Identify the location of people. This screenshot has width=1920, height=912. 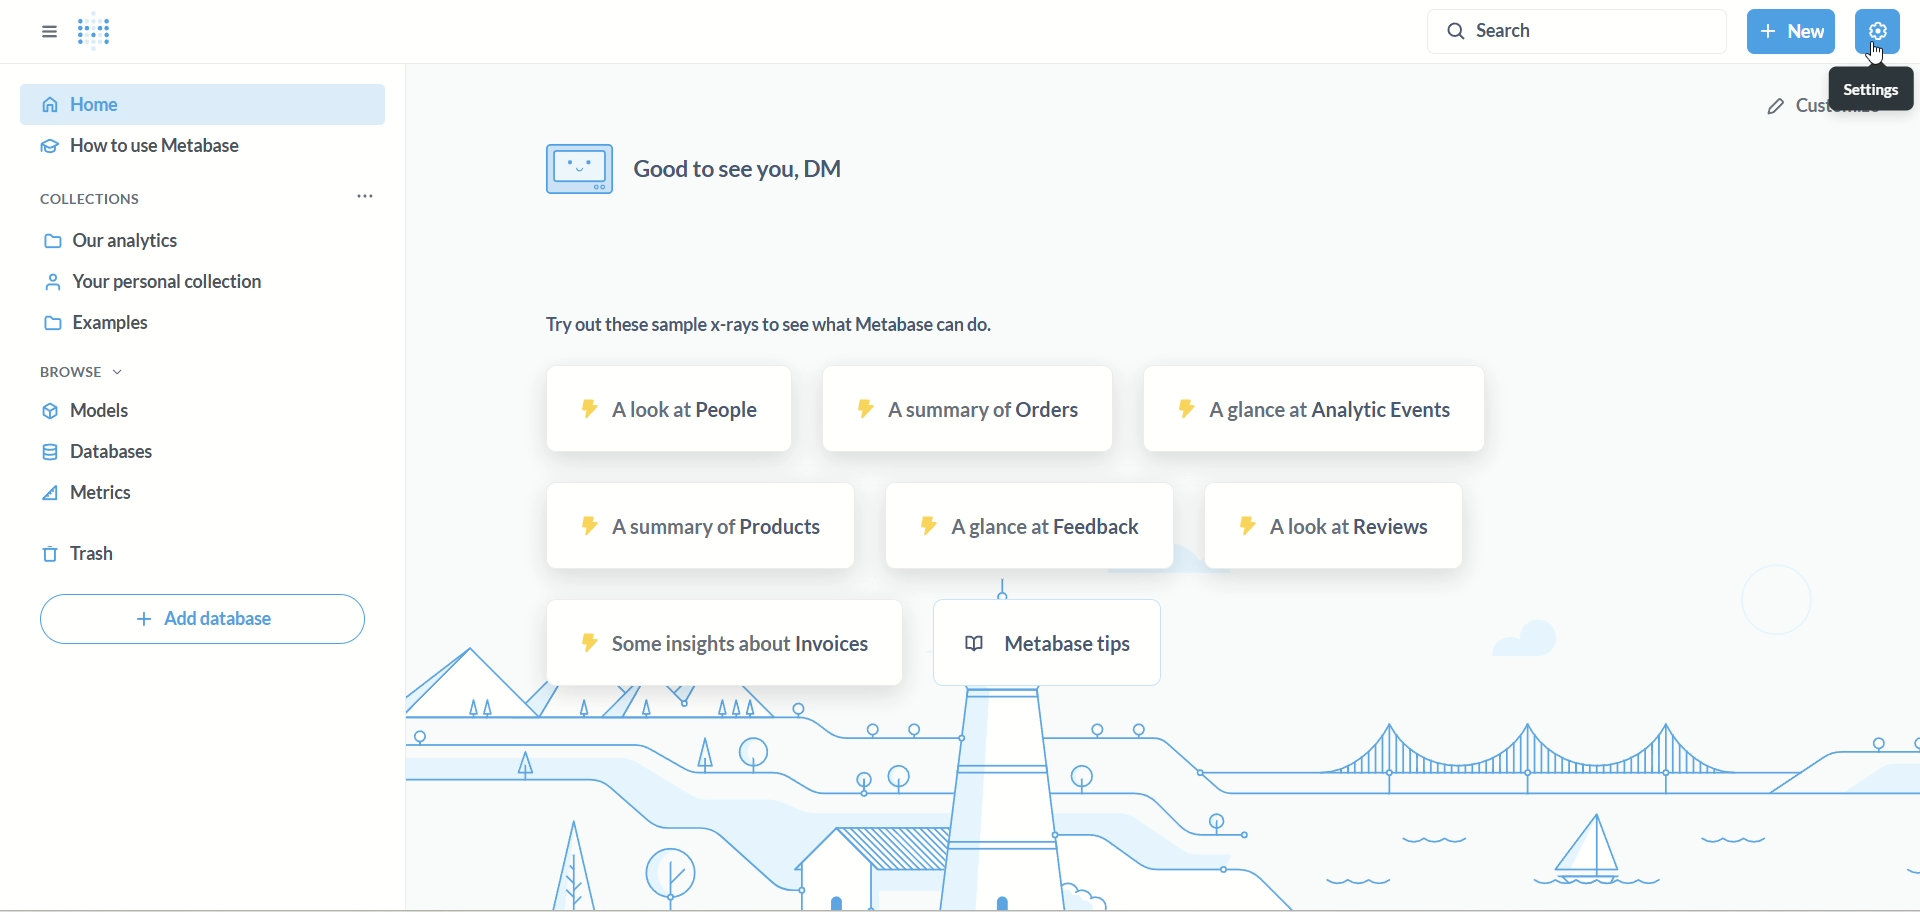
(673, 408).